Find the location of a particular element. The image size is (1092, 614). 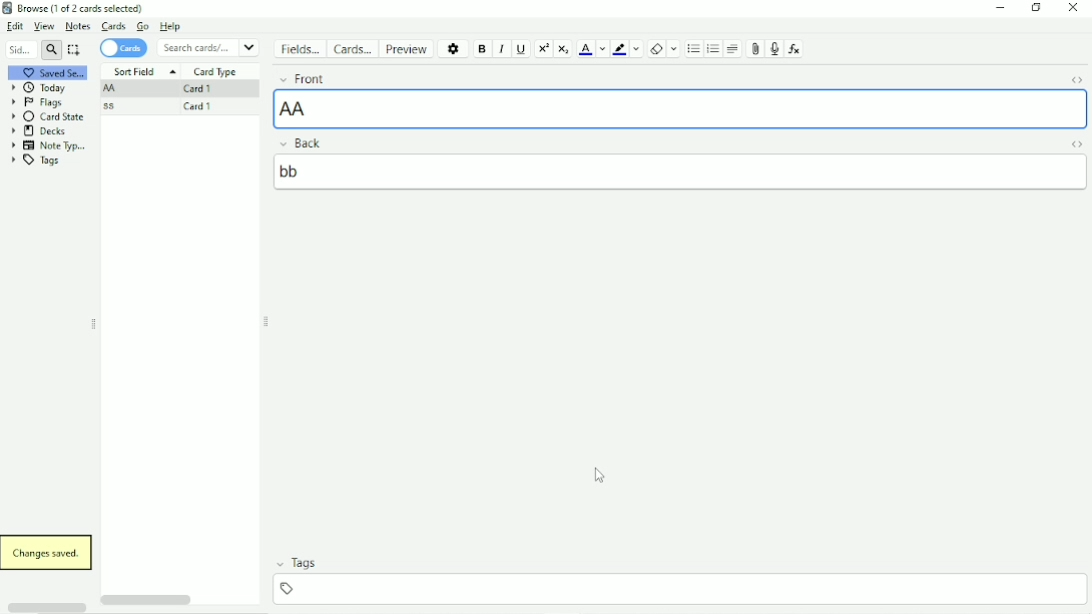

Tags is located at coordinates (305, 563).